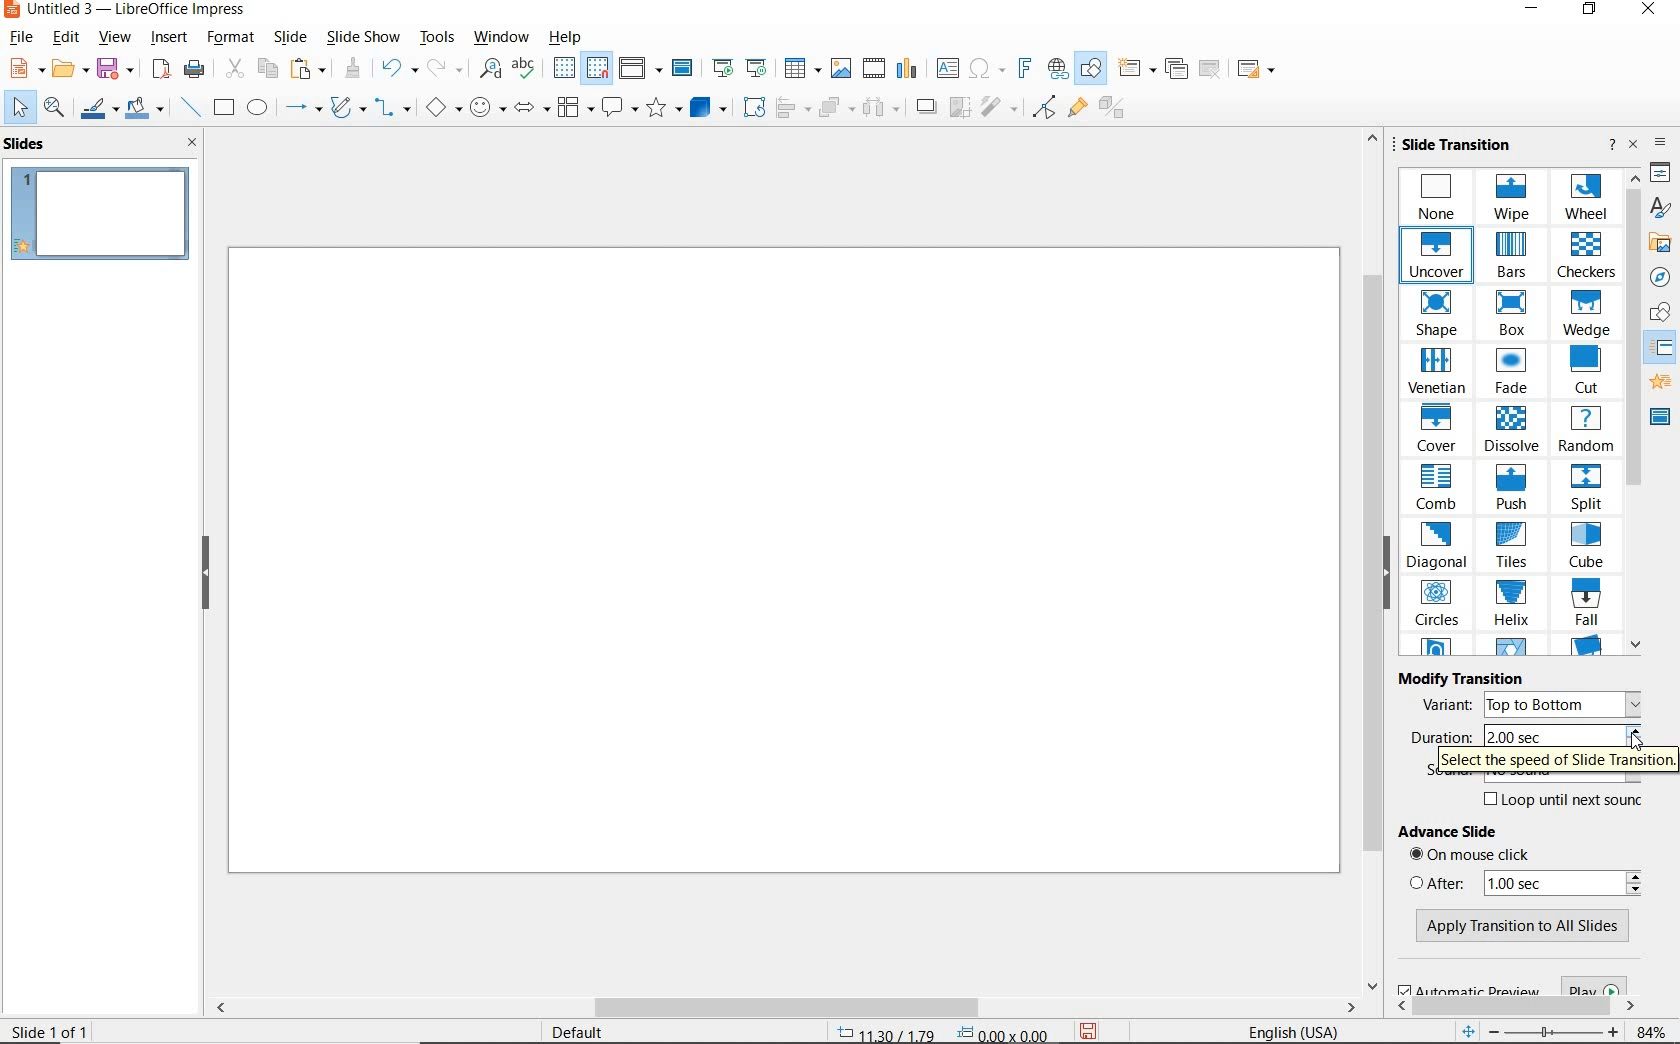 The height and width of the screenshot is (1044, 1680). What do you see at coordinates (1529, 882) in the screenshot?
I see `AFTER` at bounding box center [1529, 882].